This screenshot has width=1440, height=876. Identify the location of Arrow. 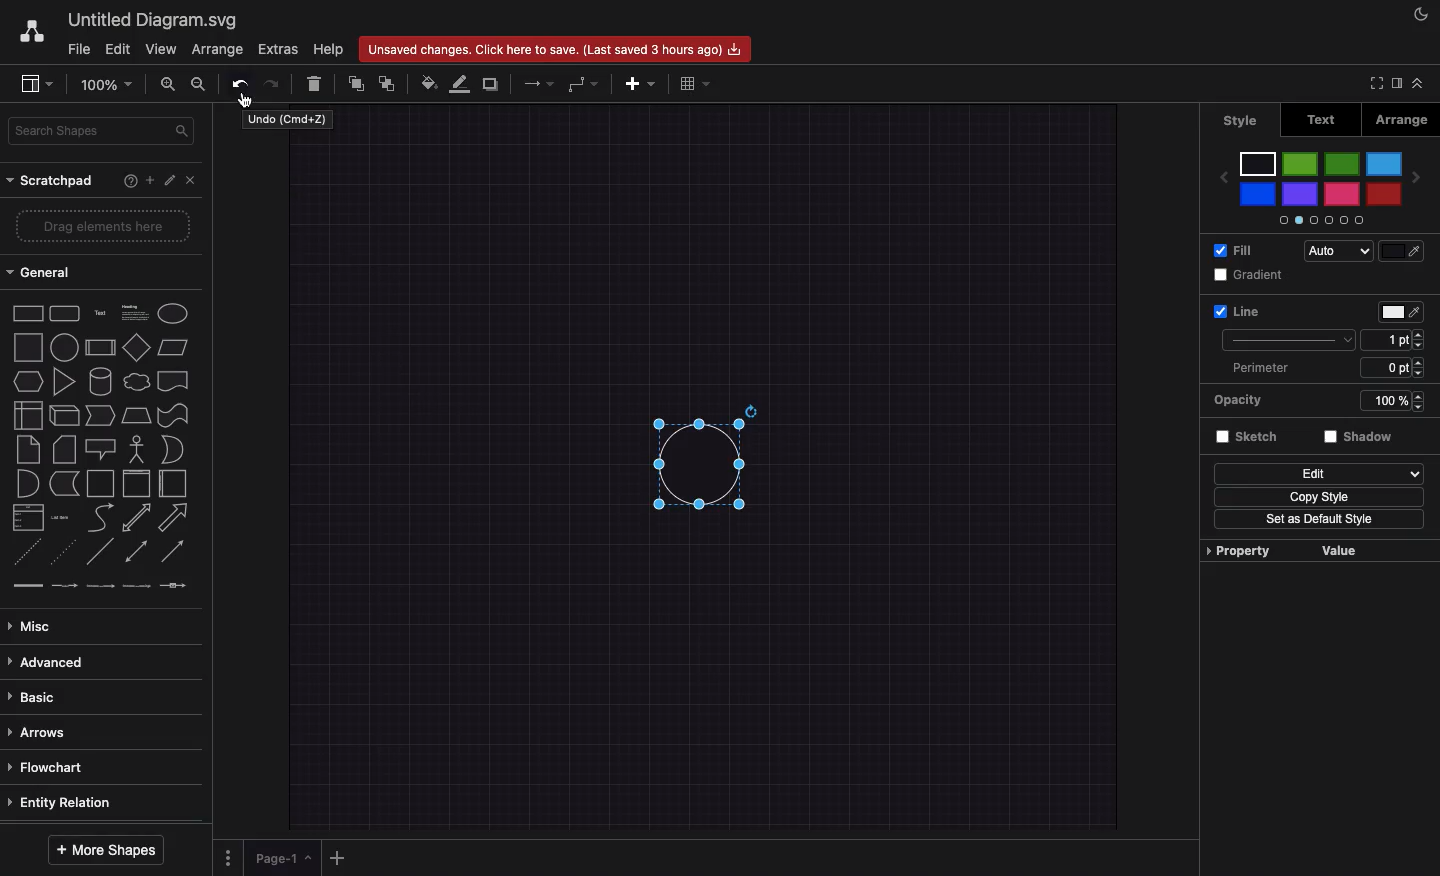
(540, 82).